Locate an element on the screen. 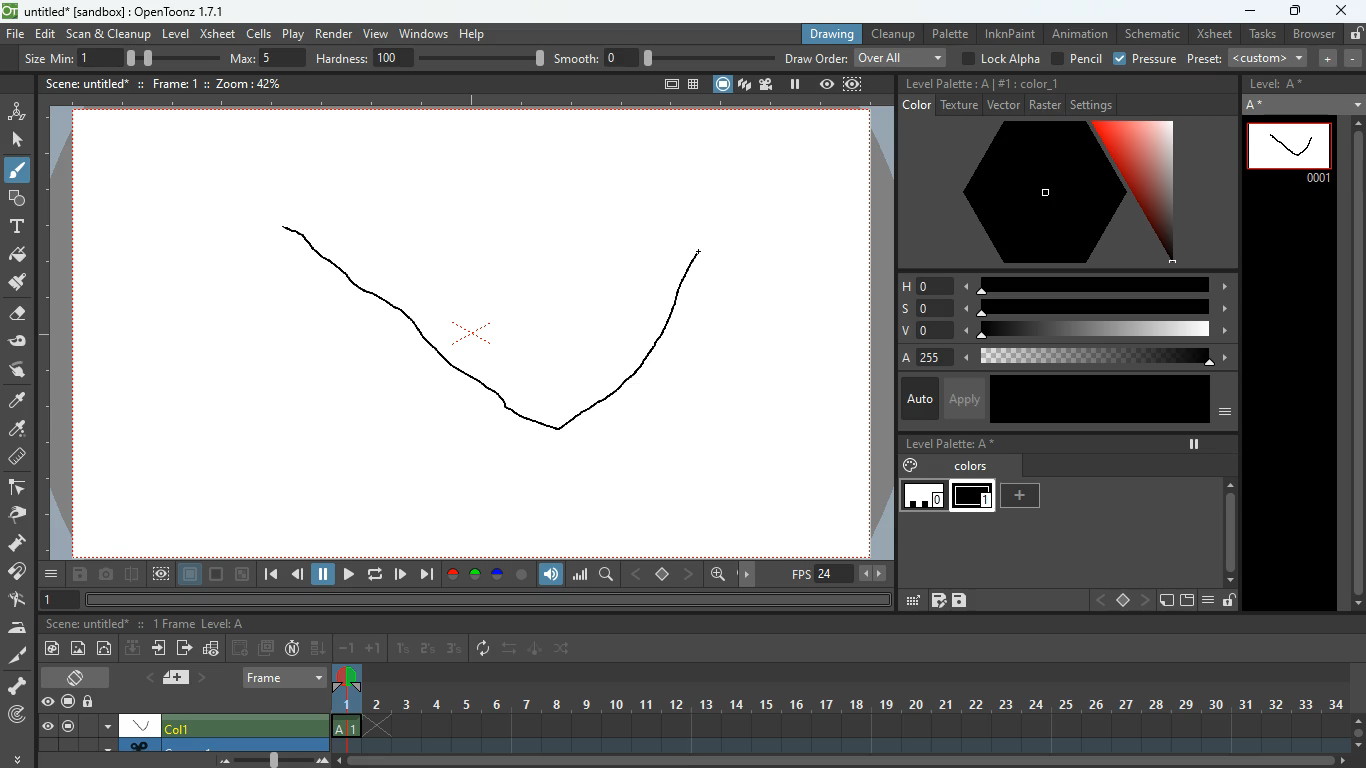 Image resolution: width=1366 pixels, height=768 pixels. selected frame is located at coordinates (347, 700).